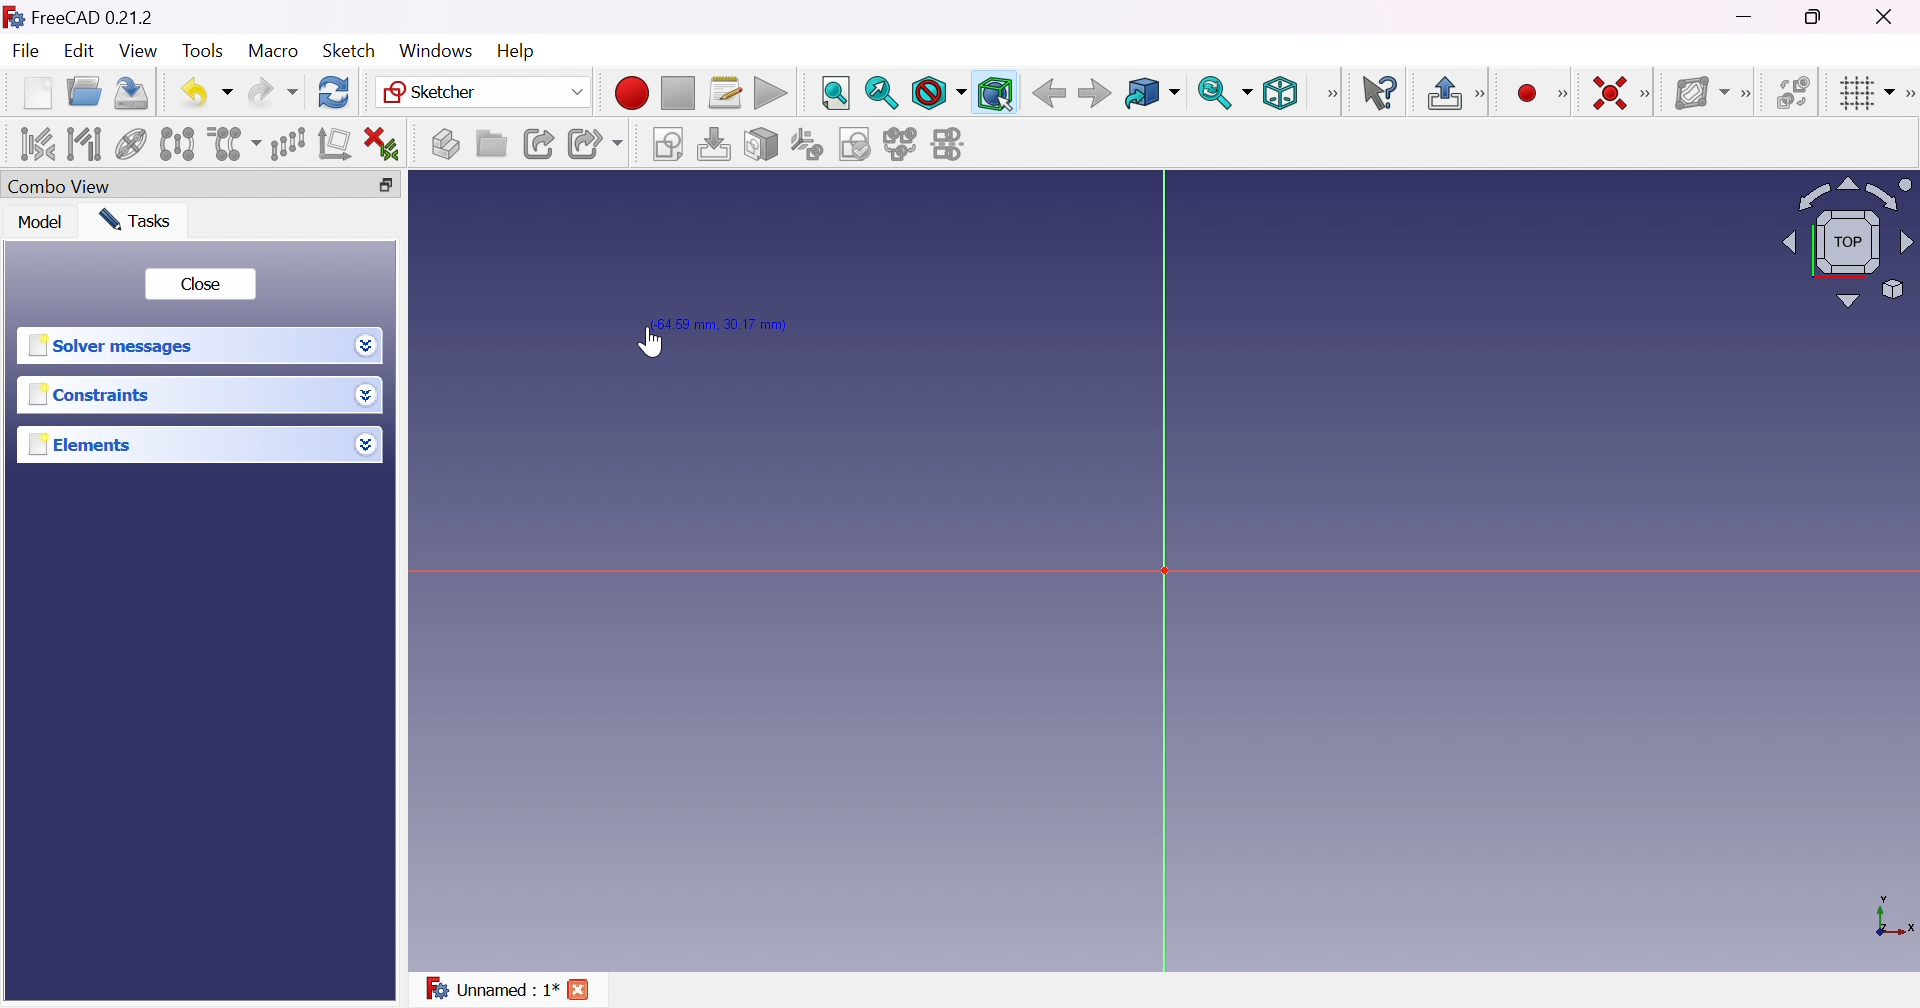 The image size is (1920, 1008). I want to click on Open, so click(85, 92).